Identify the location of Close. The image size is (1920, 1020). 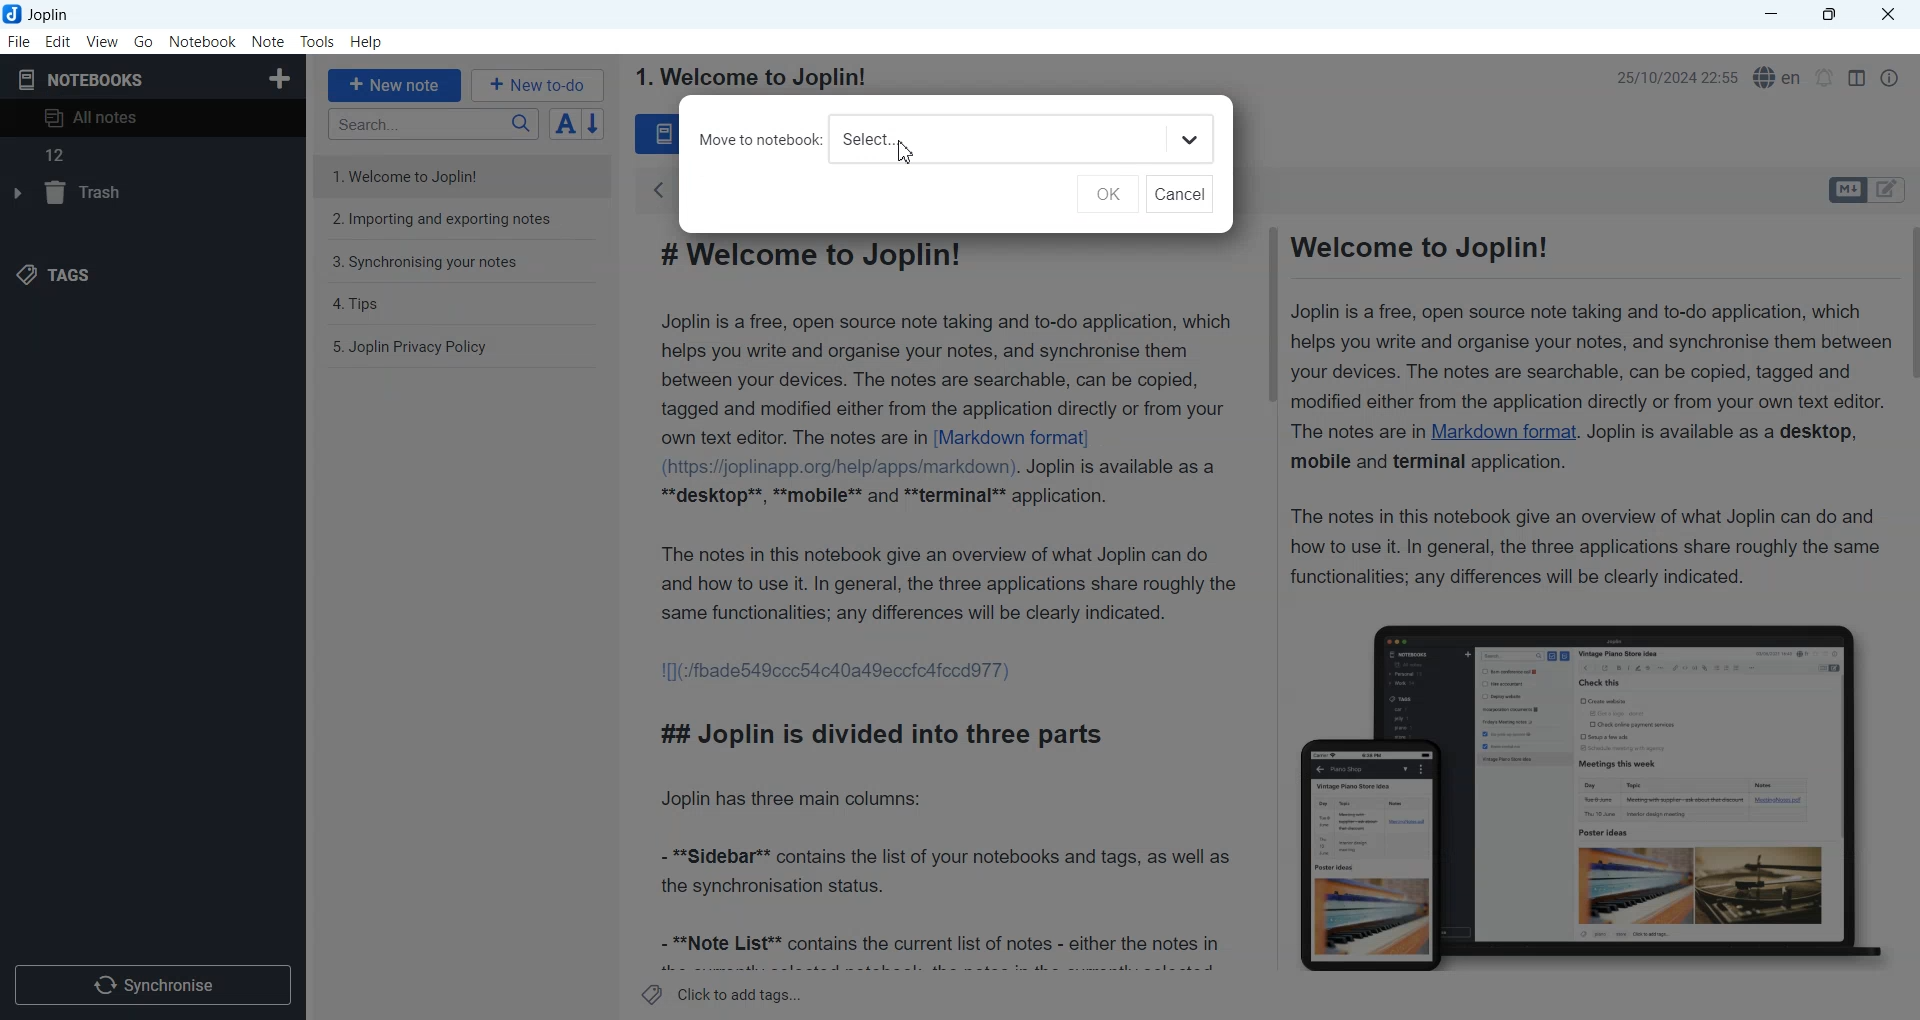
(1886, 15).